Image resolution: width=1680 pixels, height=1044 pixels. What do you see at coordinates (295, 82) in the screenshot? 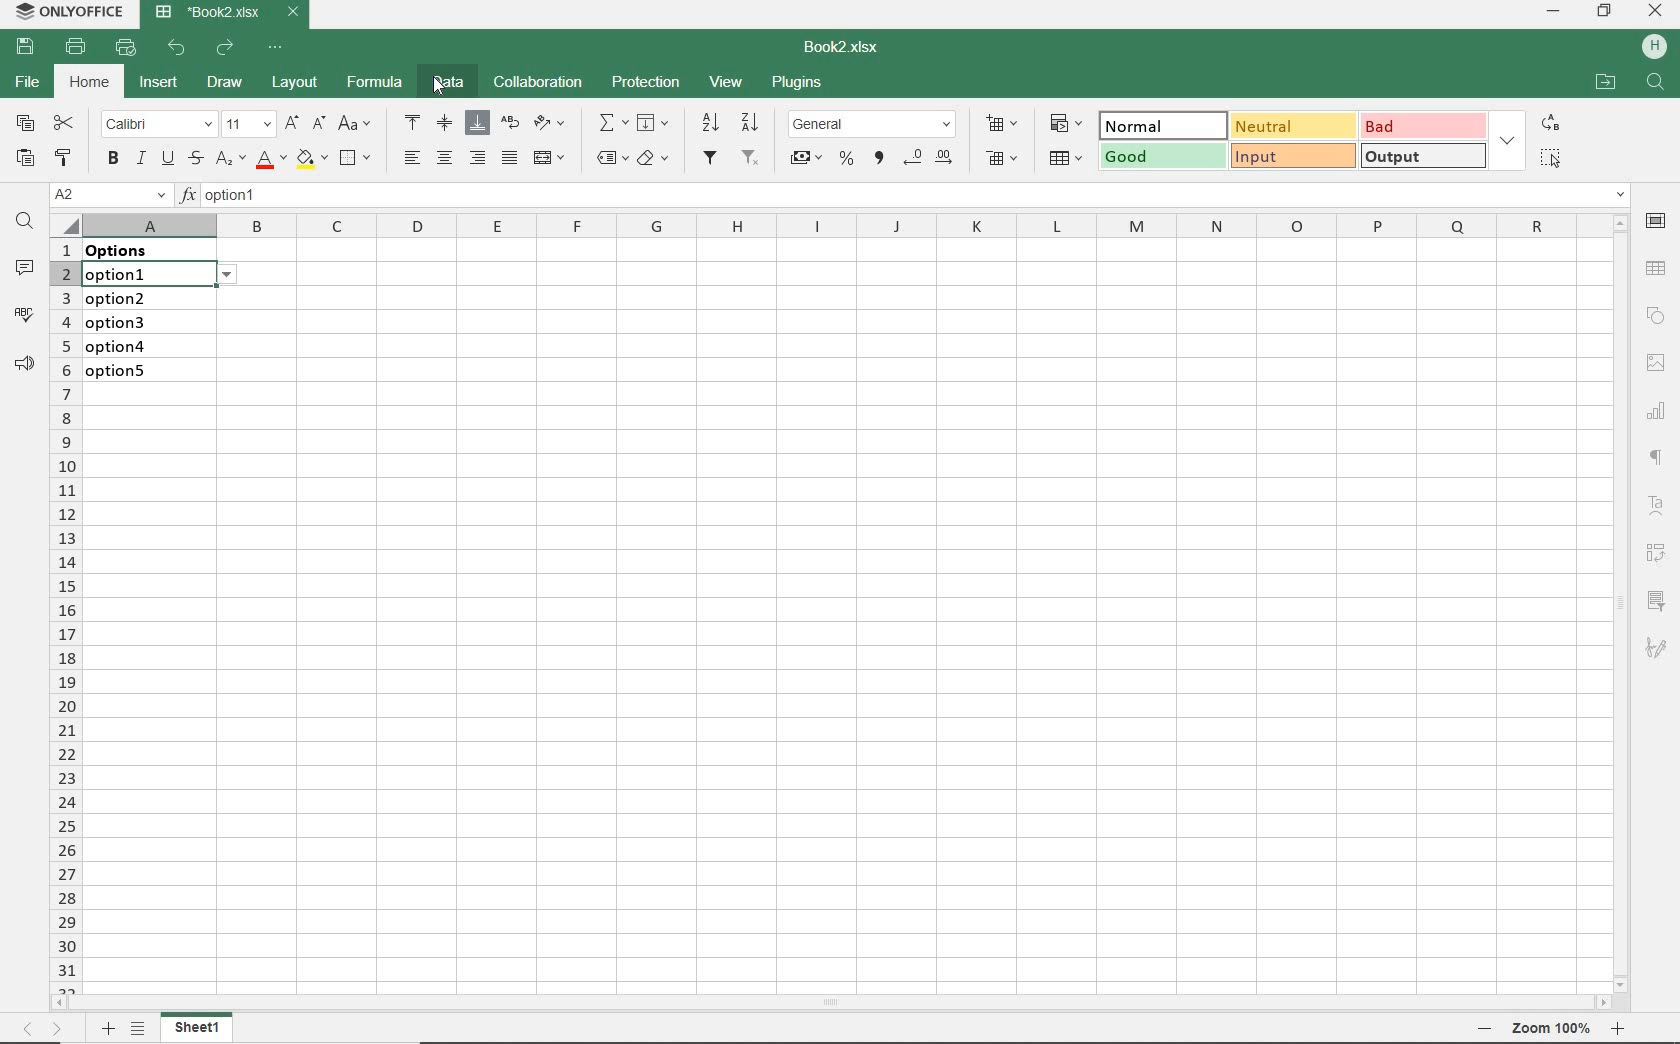
I see `LAYOUT` at bounding box center [295, 82].